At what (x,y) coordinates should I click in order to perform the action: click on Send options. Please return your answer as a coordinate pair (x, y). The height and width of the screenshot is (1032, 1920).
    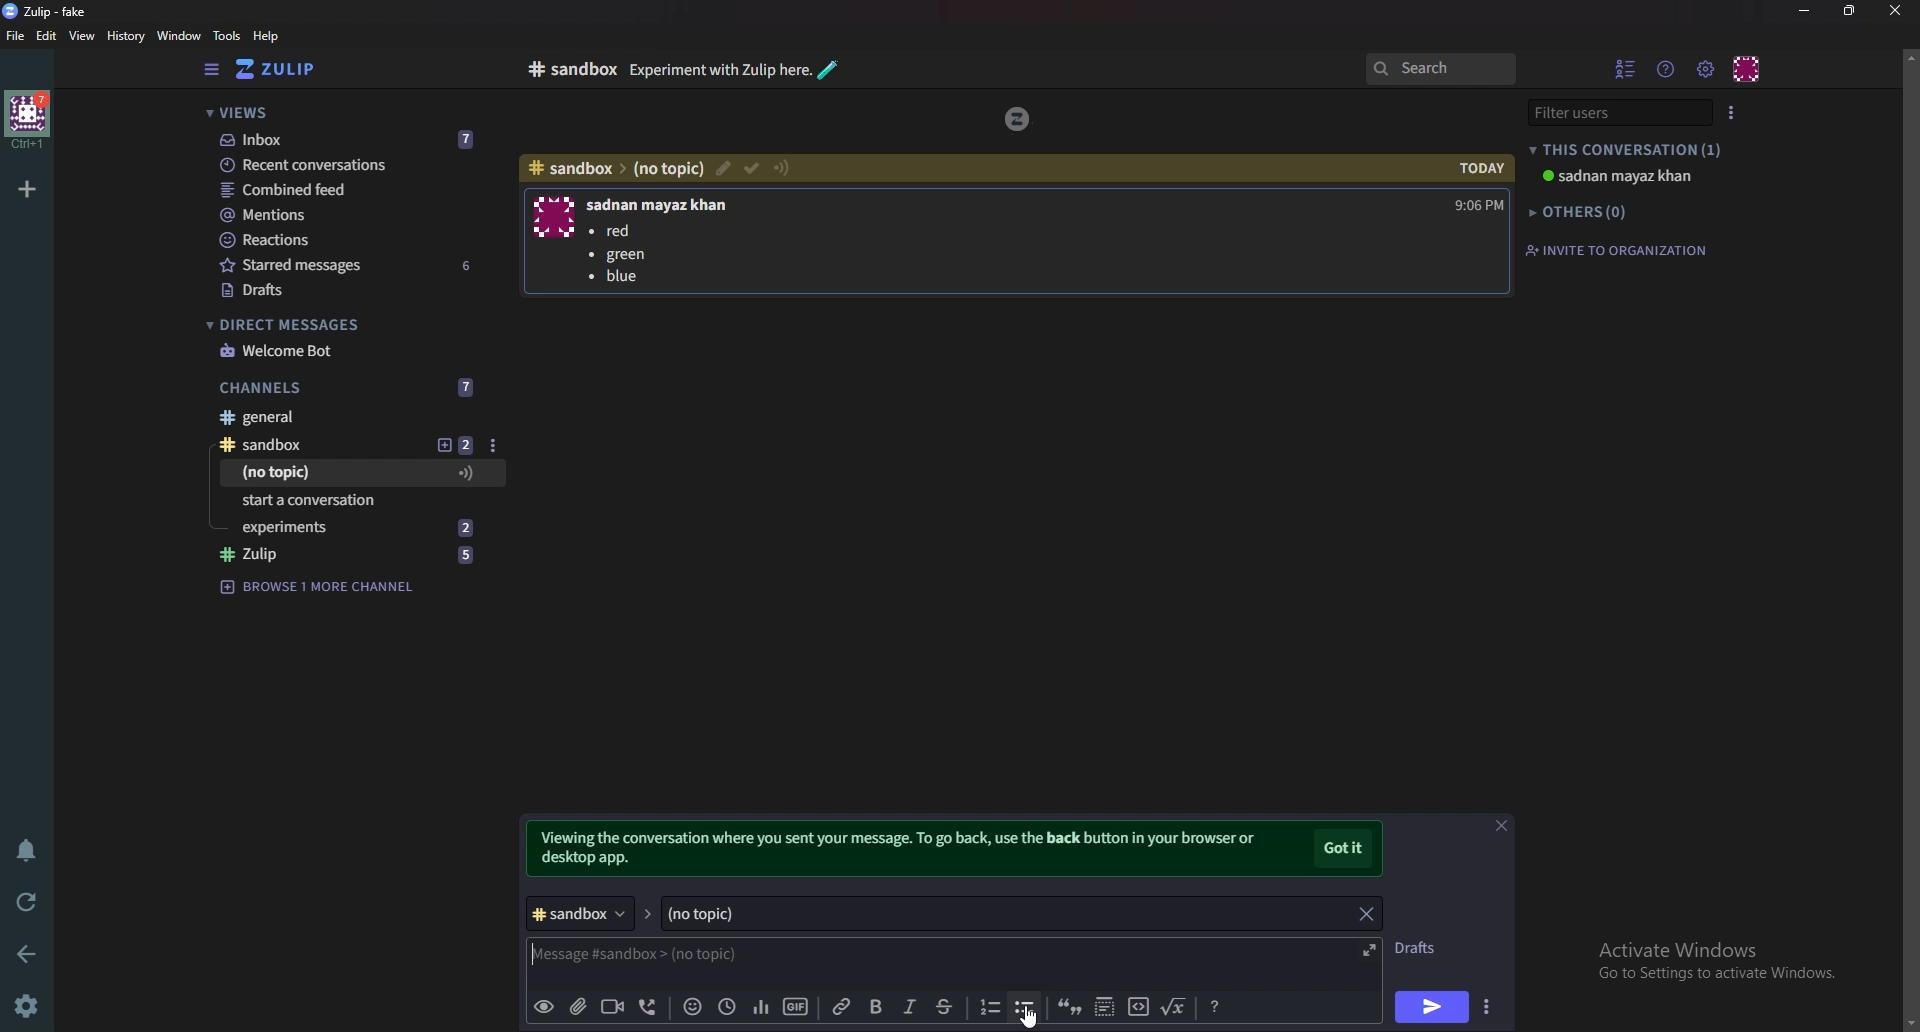
    Looking at the image, I should click on (1489, 1007).